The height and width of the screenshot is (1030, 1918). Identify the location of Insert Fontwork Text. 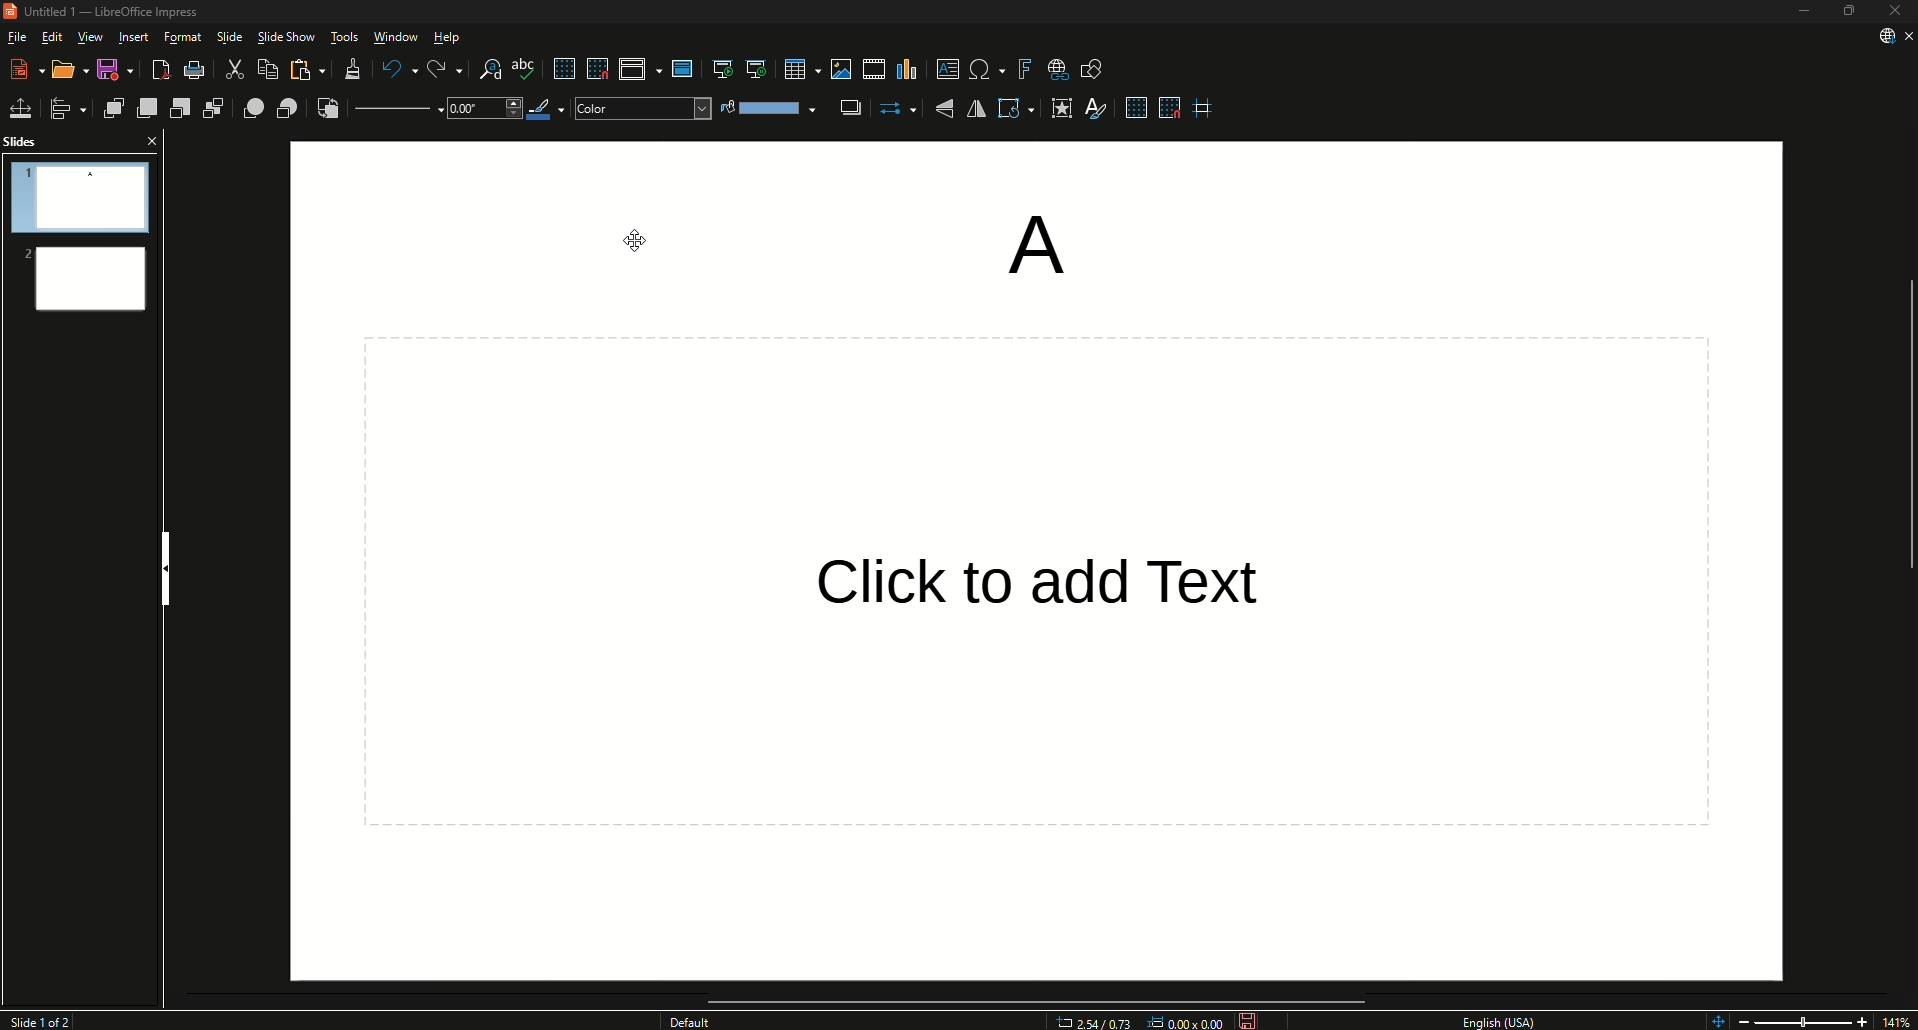
(1024, 69).